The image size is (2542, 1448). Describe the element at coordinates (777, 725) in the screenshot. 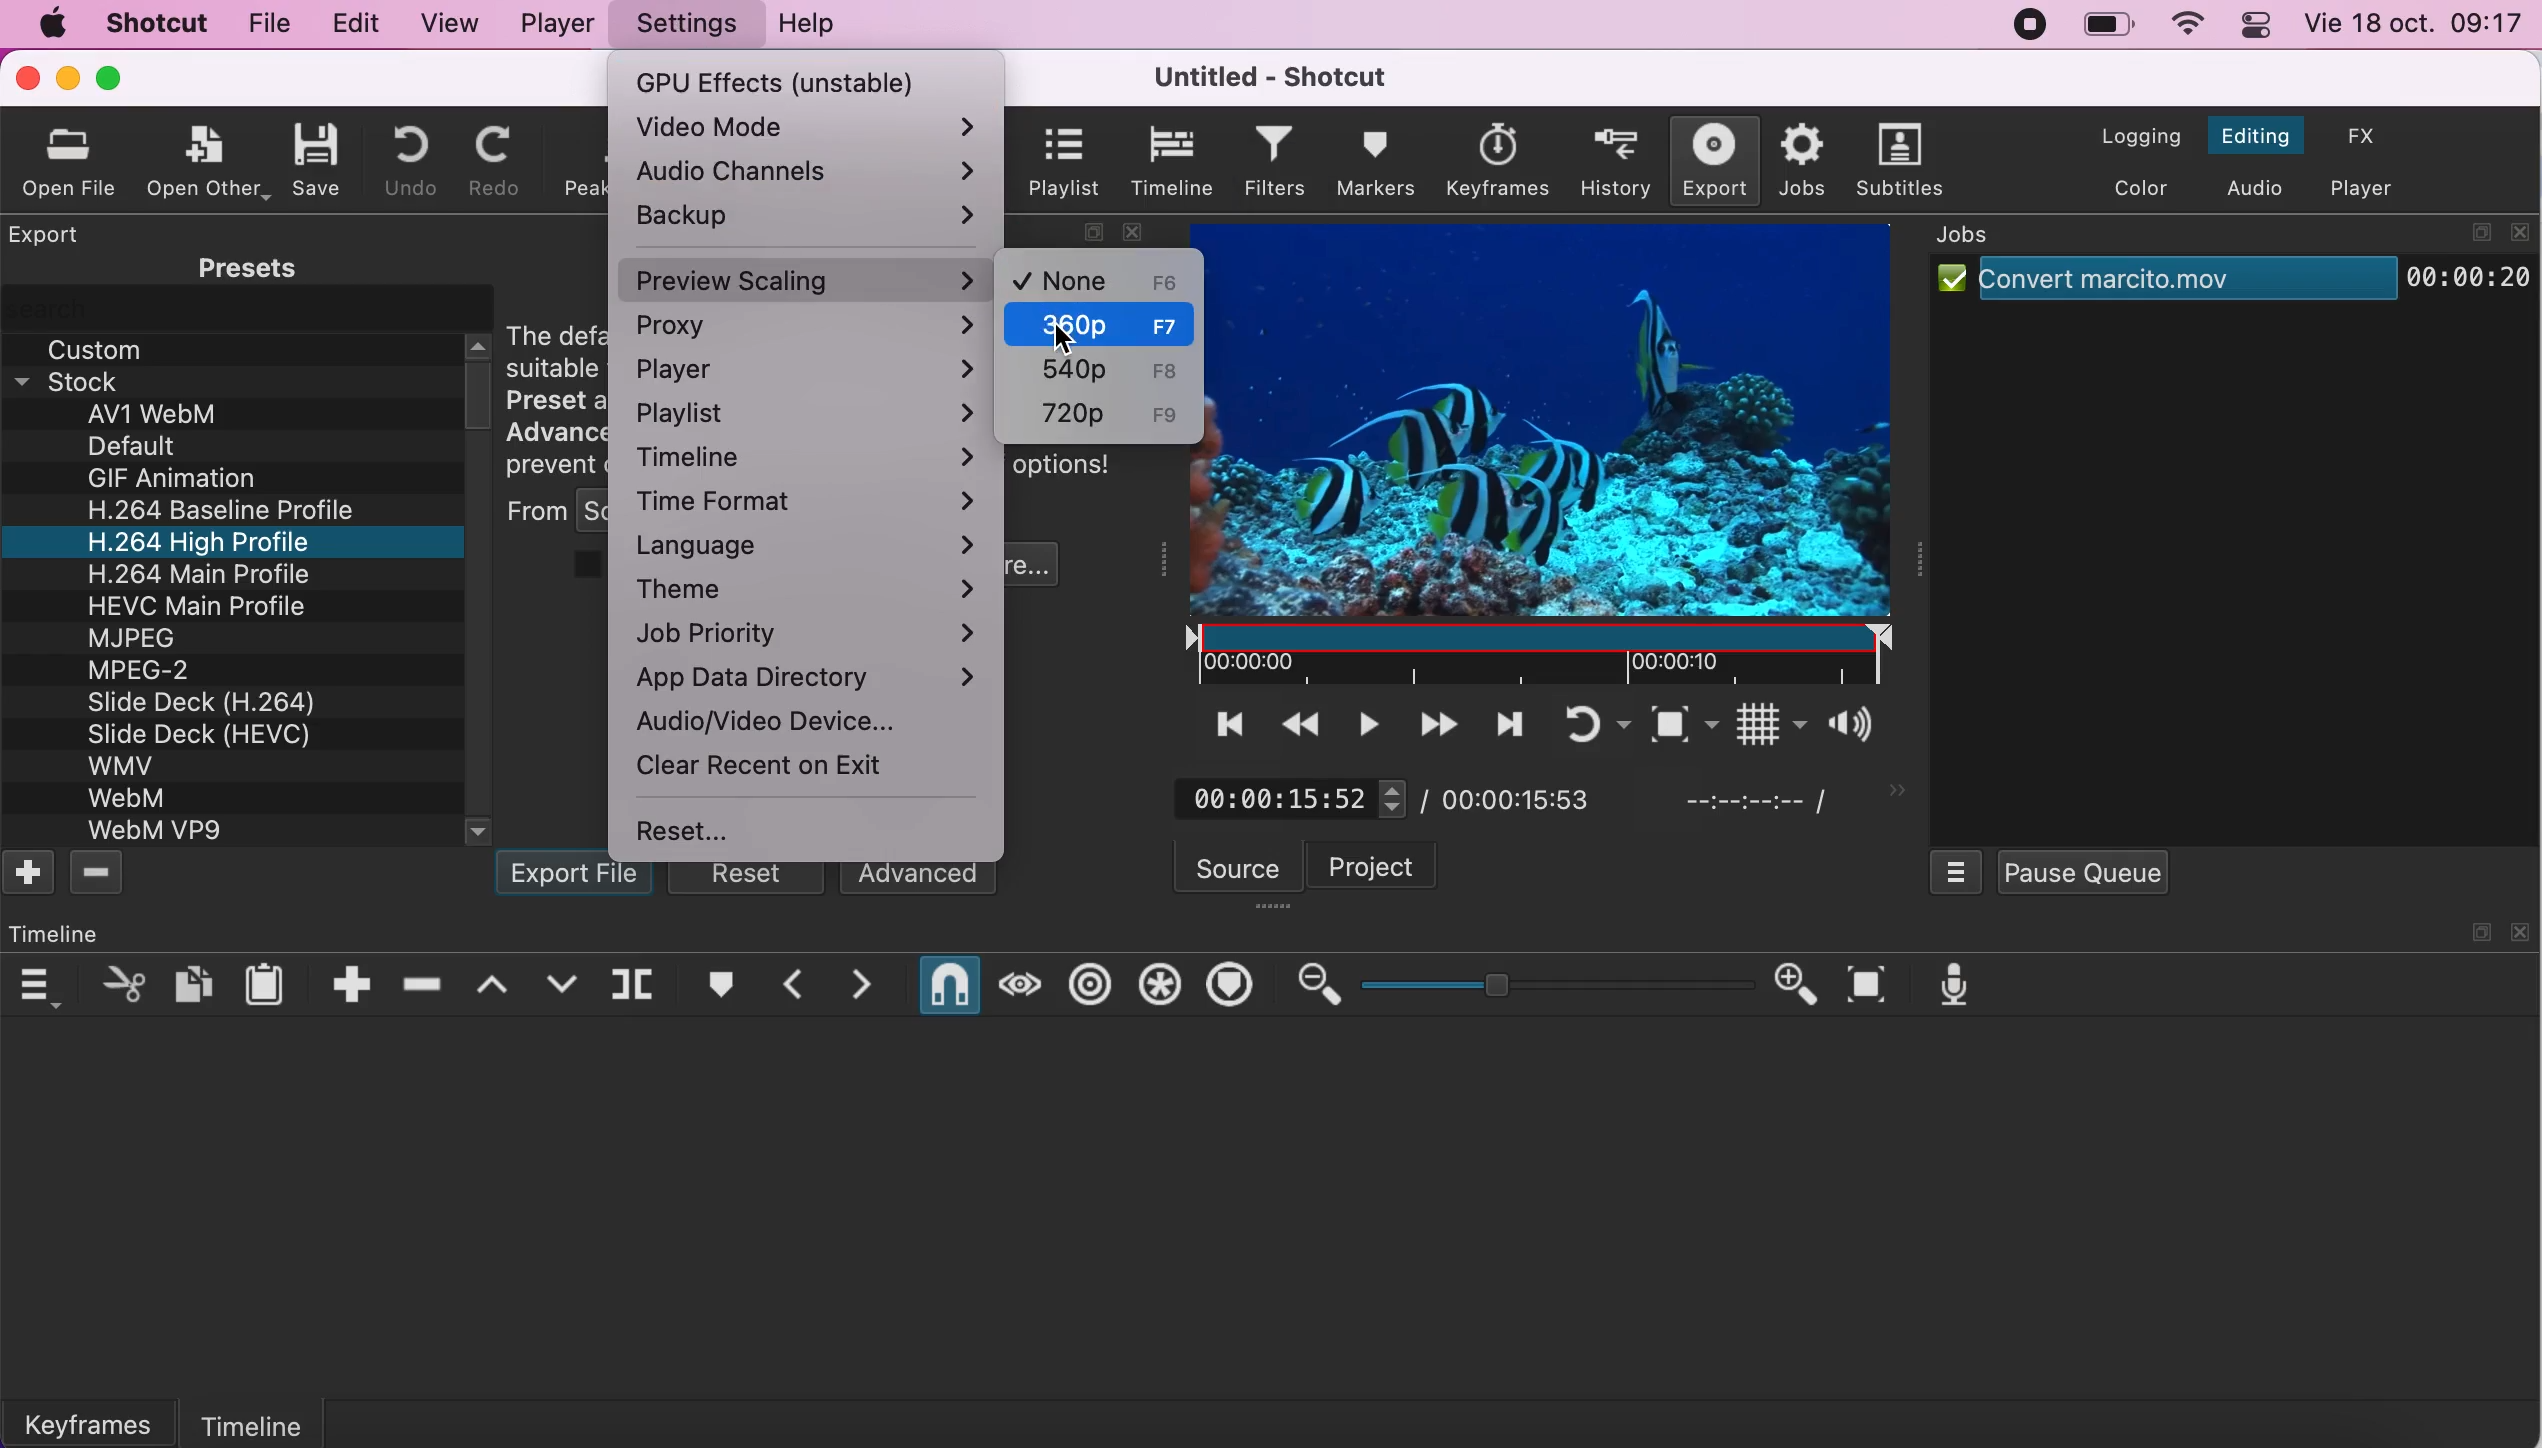

I see `audio/video device` at that location.